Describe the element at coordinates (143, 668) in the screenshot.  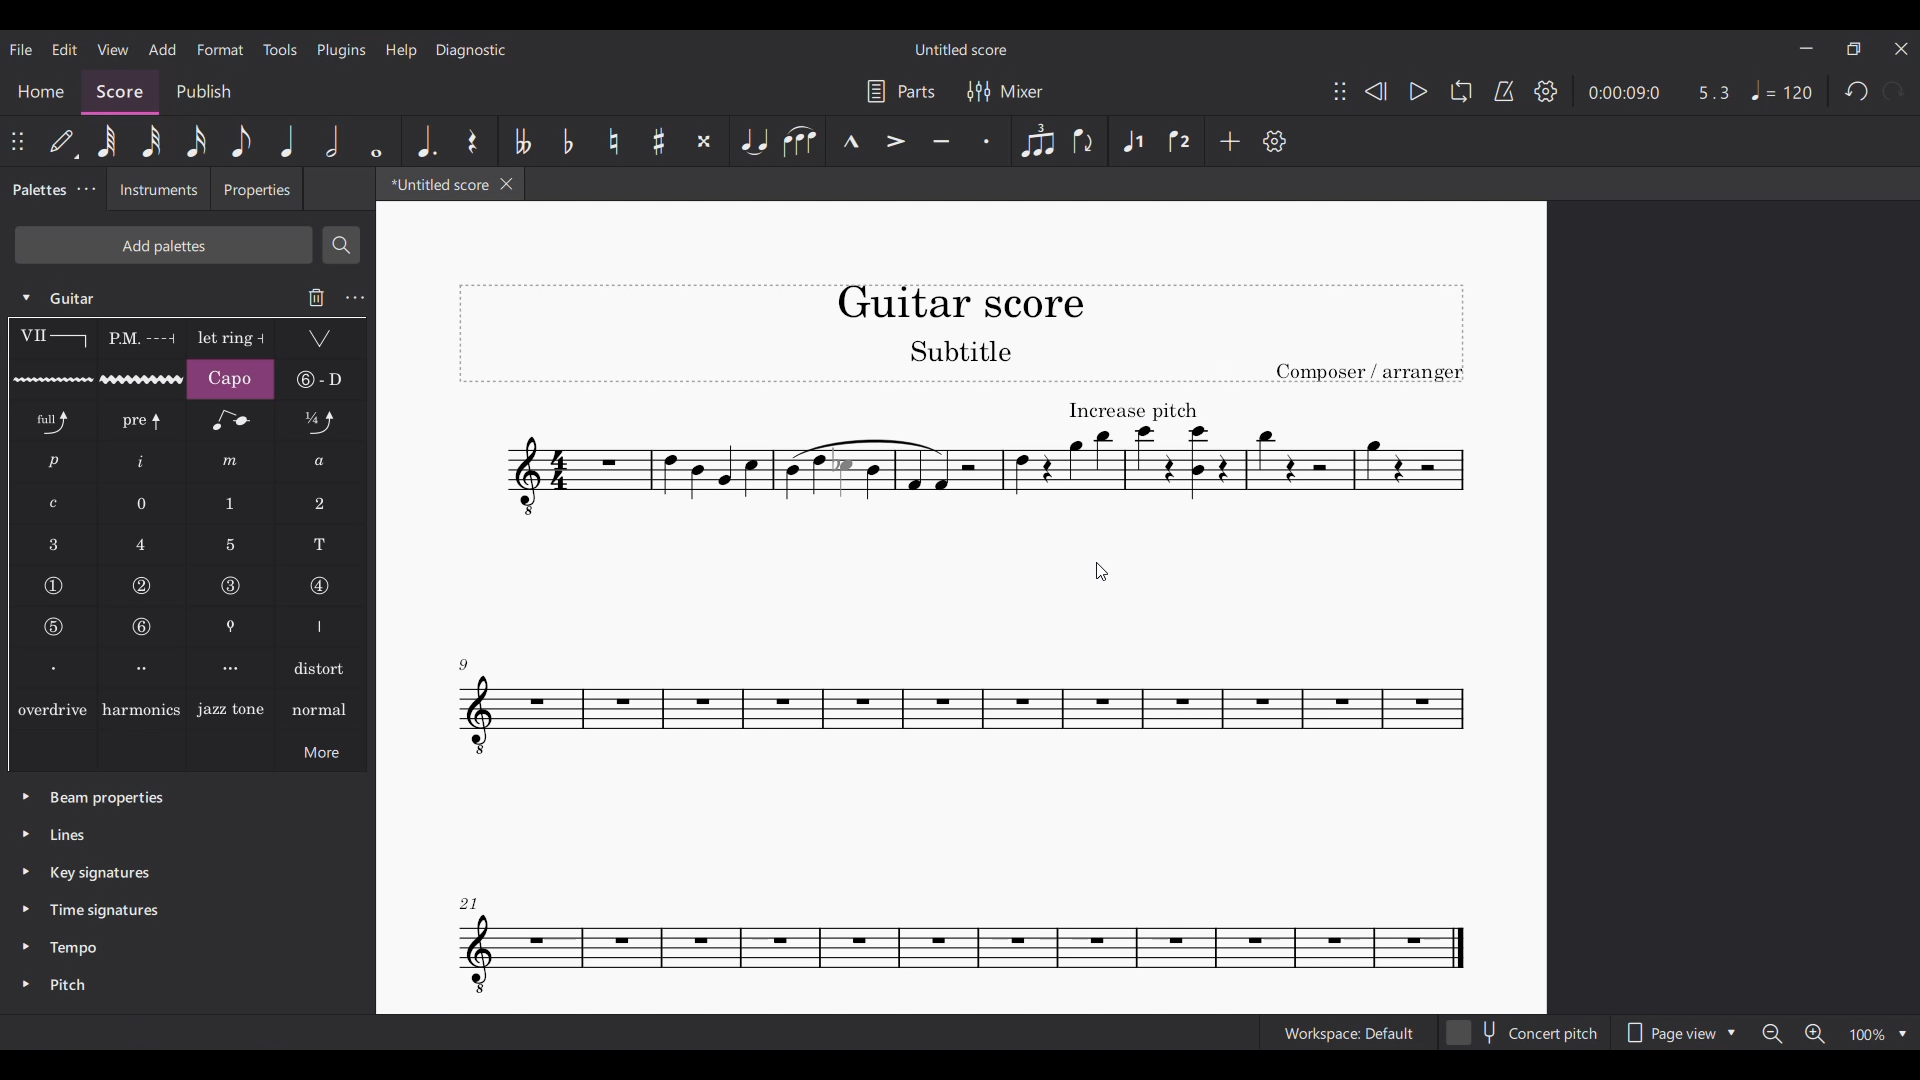
I see `Right hand fingering, second finger` at that location.